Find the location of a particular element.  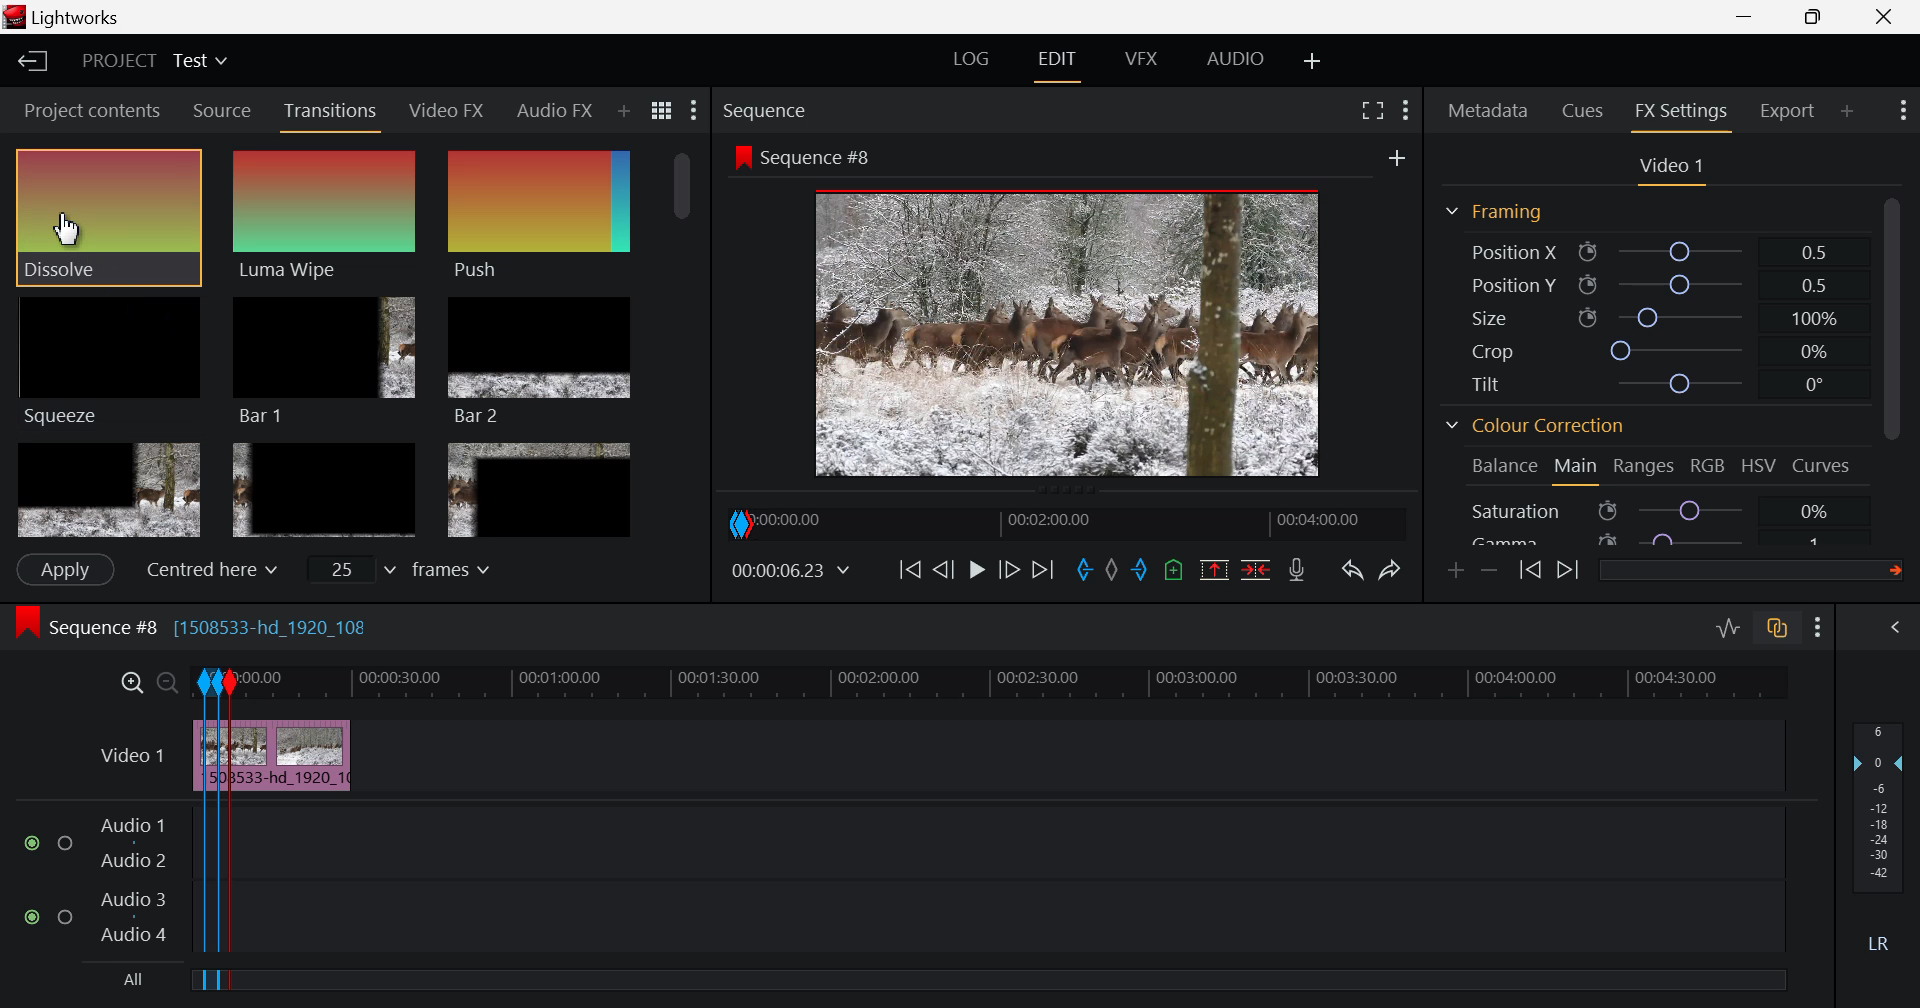

Tilt is located at coordinates (1654, 386).